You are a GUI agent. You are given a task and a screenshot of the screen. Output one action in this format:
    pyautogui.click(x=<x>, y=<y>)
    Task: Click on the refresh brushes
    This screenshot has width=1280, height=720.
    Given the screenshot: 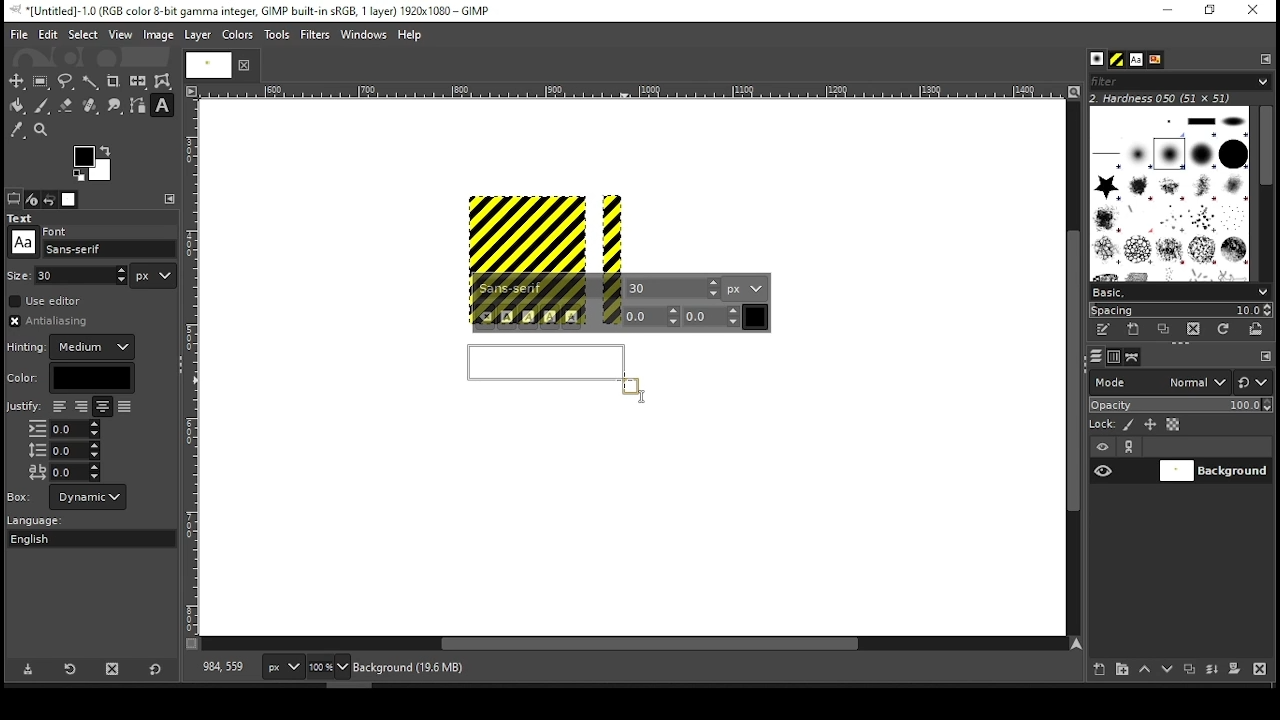 What is the action you would take?
    pyautogui.click(x=1222, y=331)
    